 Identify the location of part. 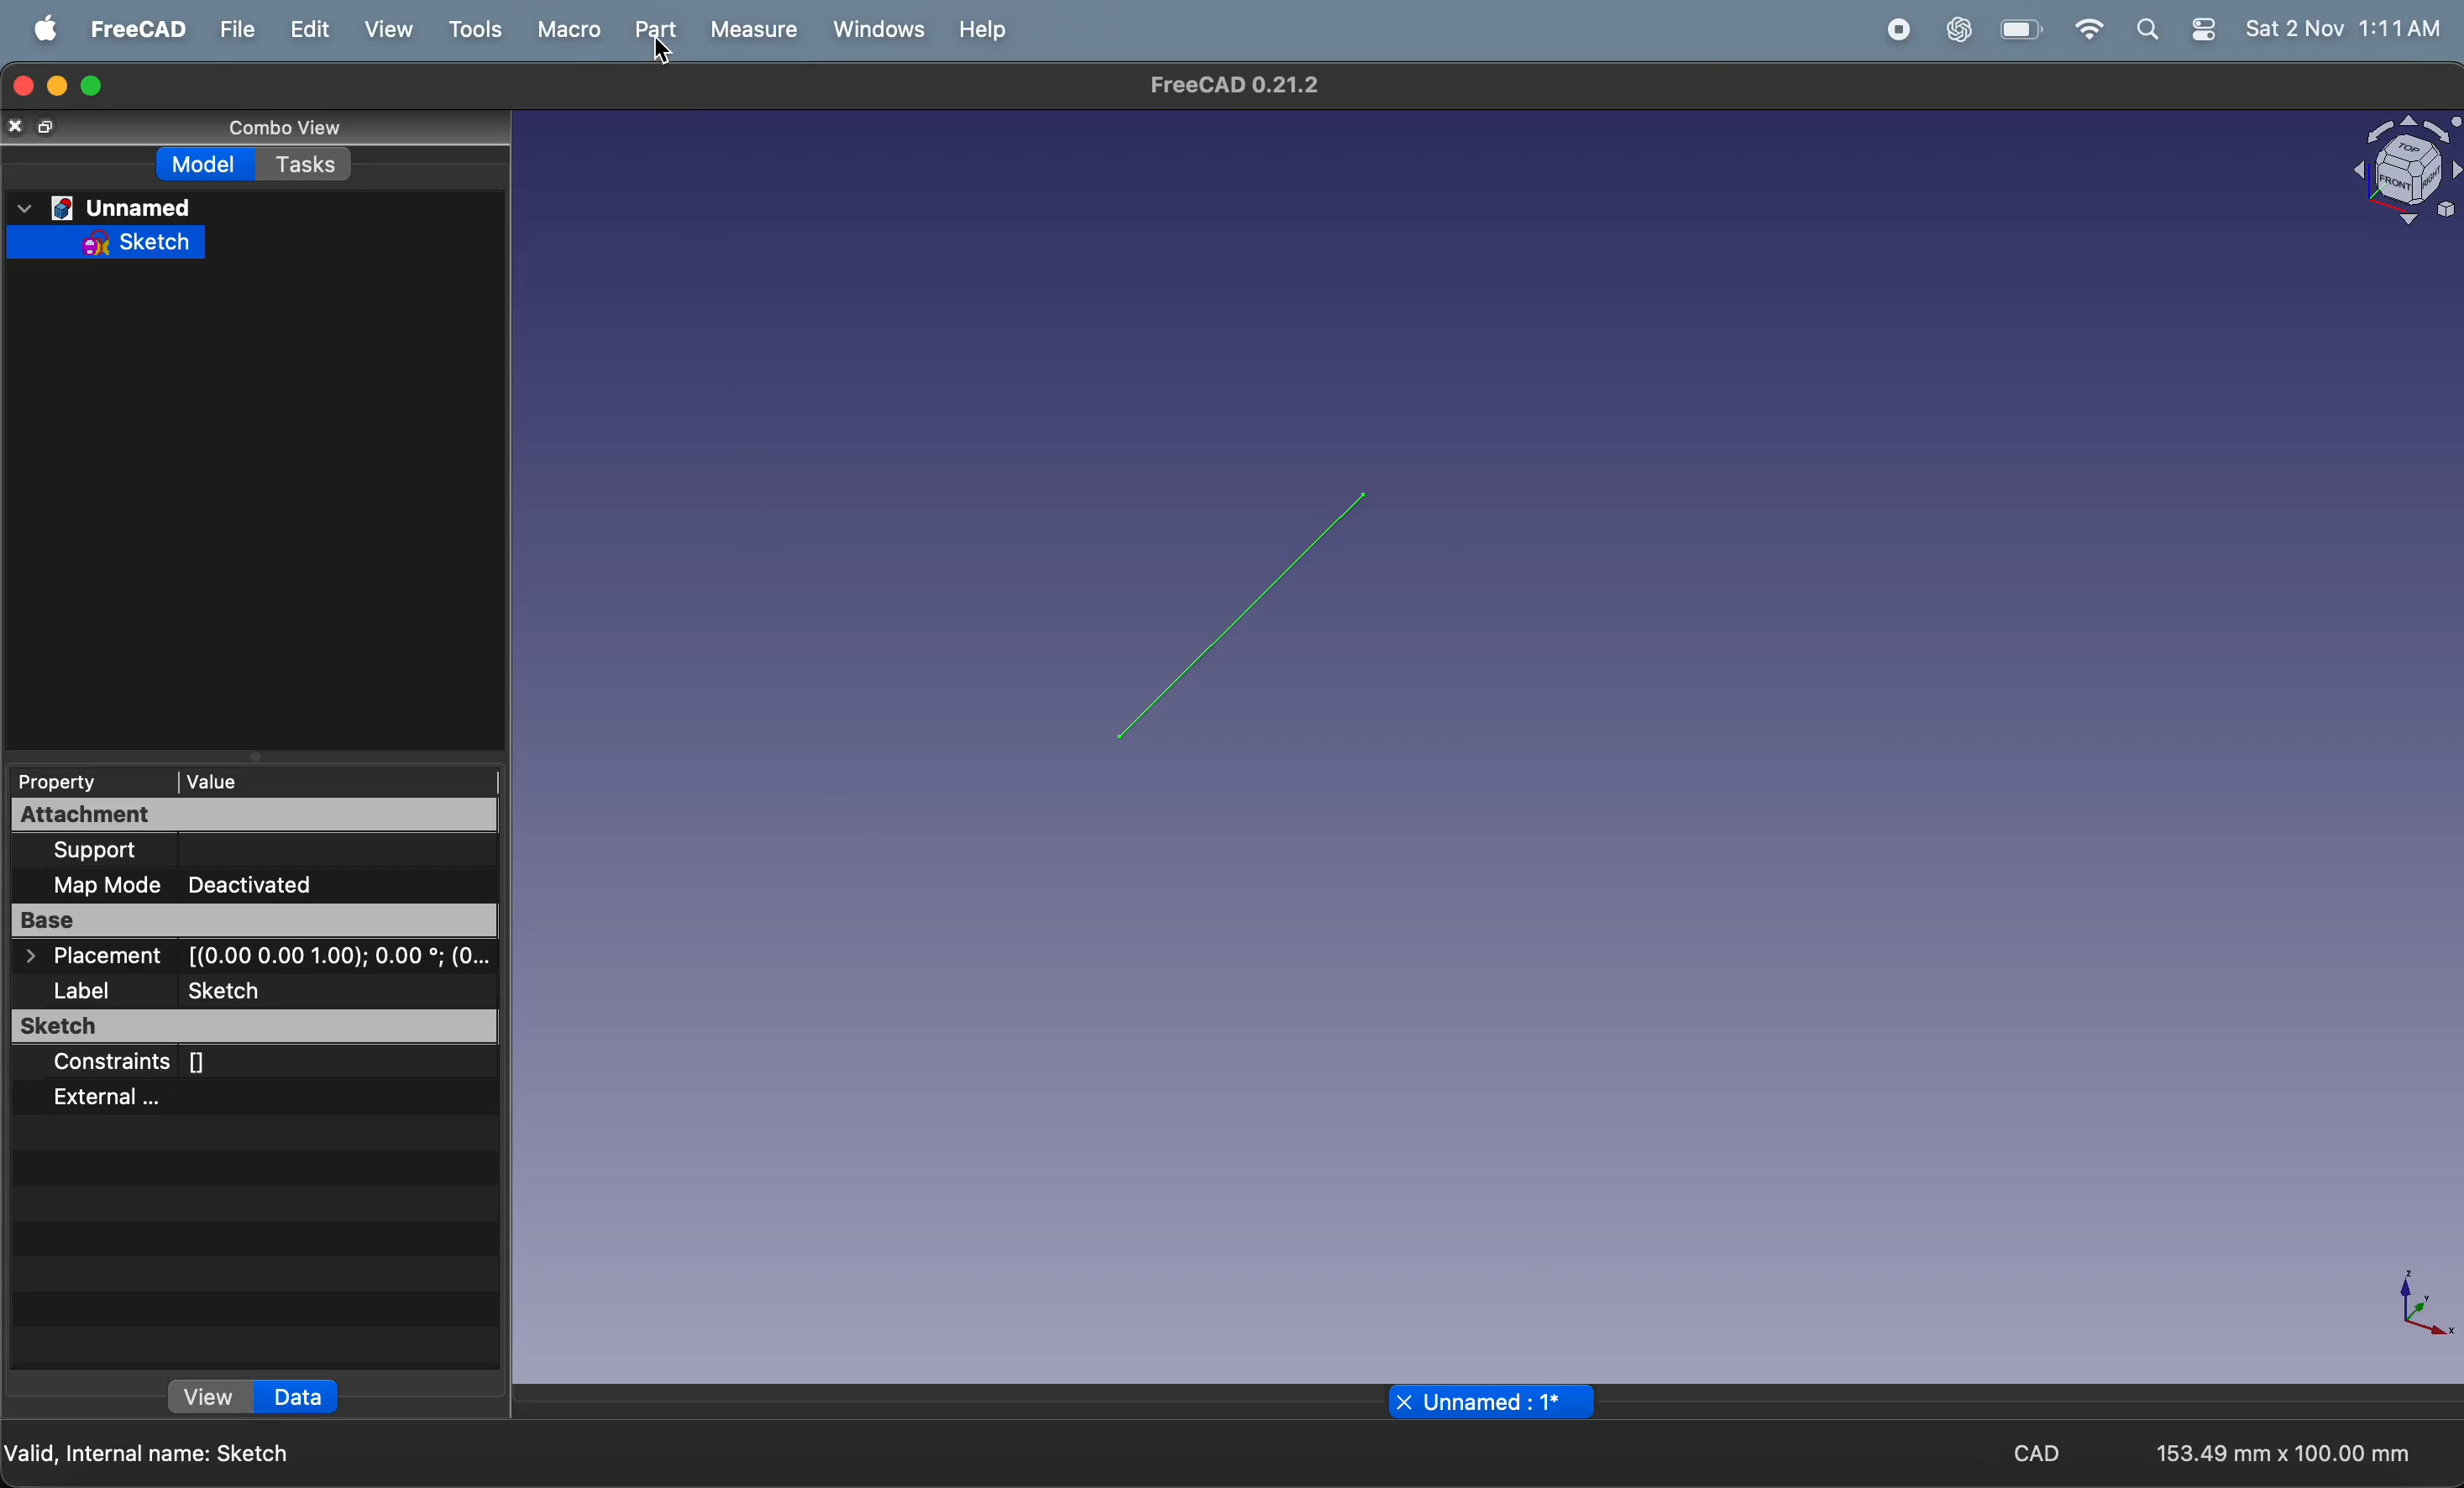
(653, 32).